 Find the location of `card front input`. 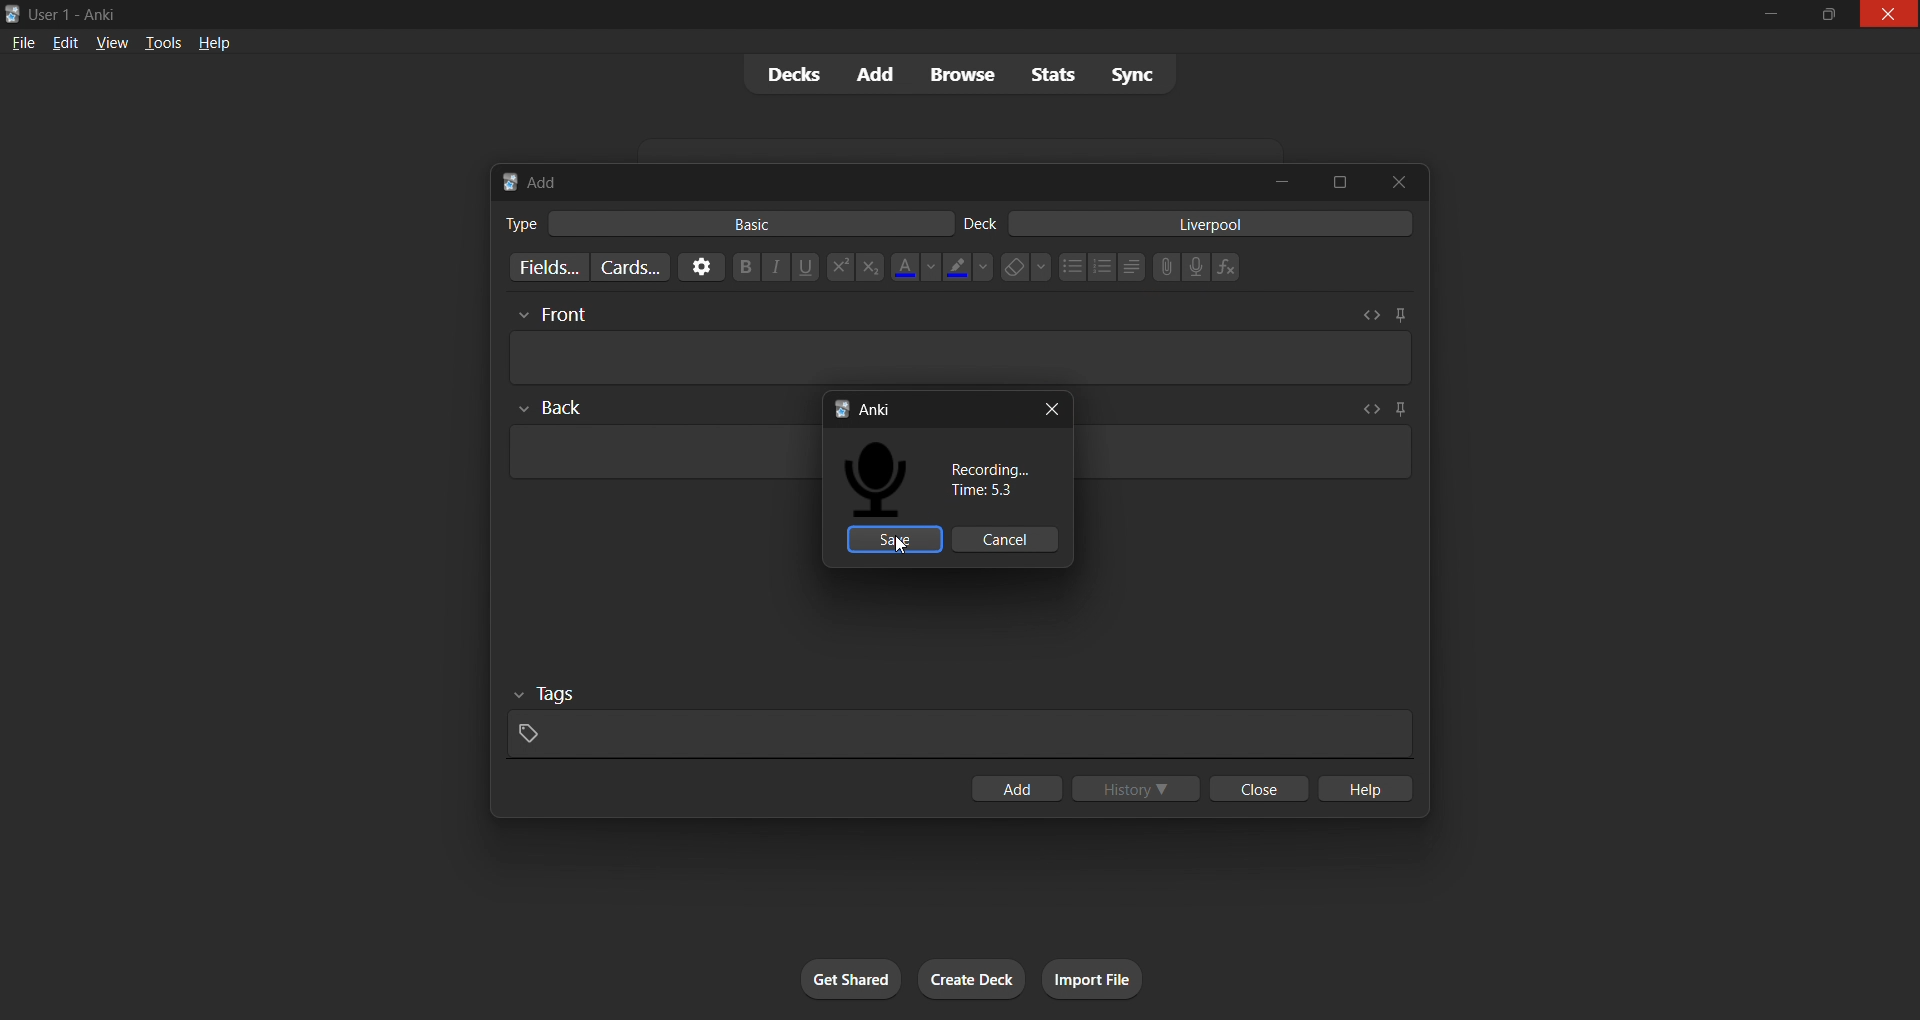

card front input is located at coordinates (961, 342).